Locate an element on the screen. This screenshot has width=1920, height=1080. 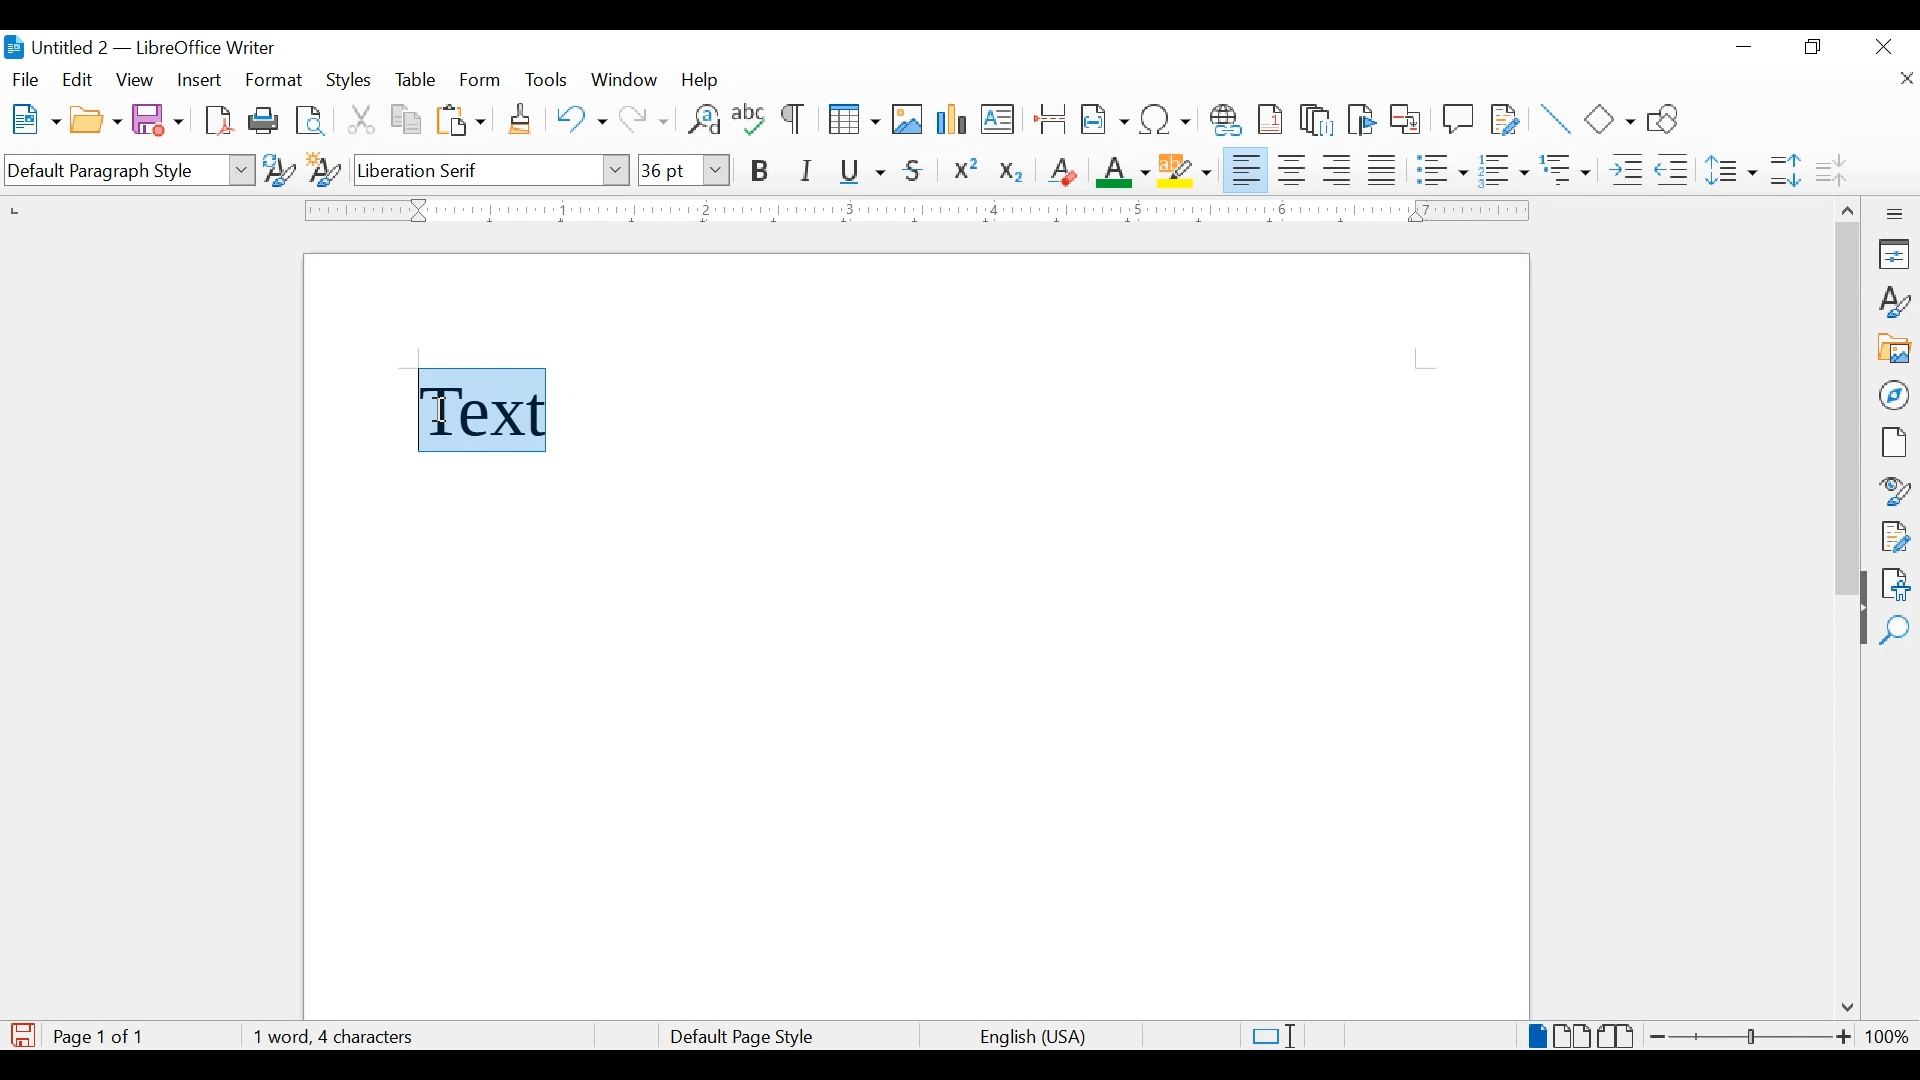
help is located at coordinates (704, 80).